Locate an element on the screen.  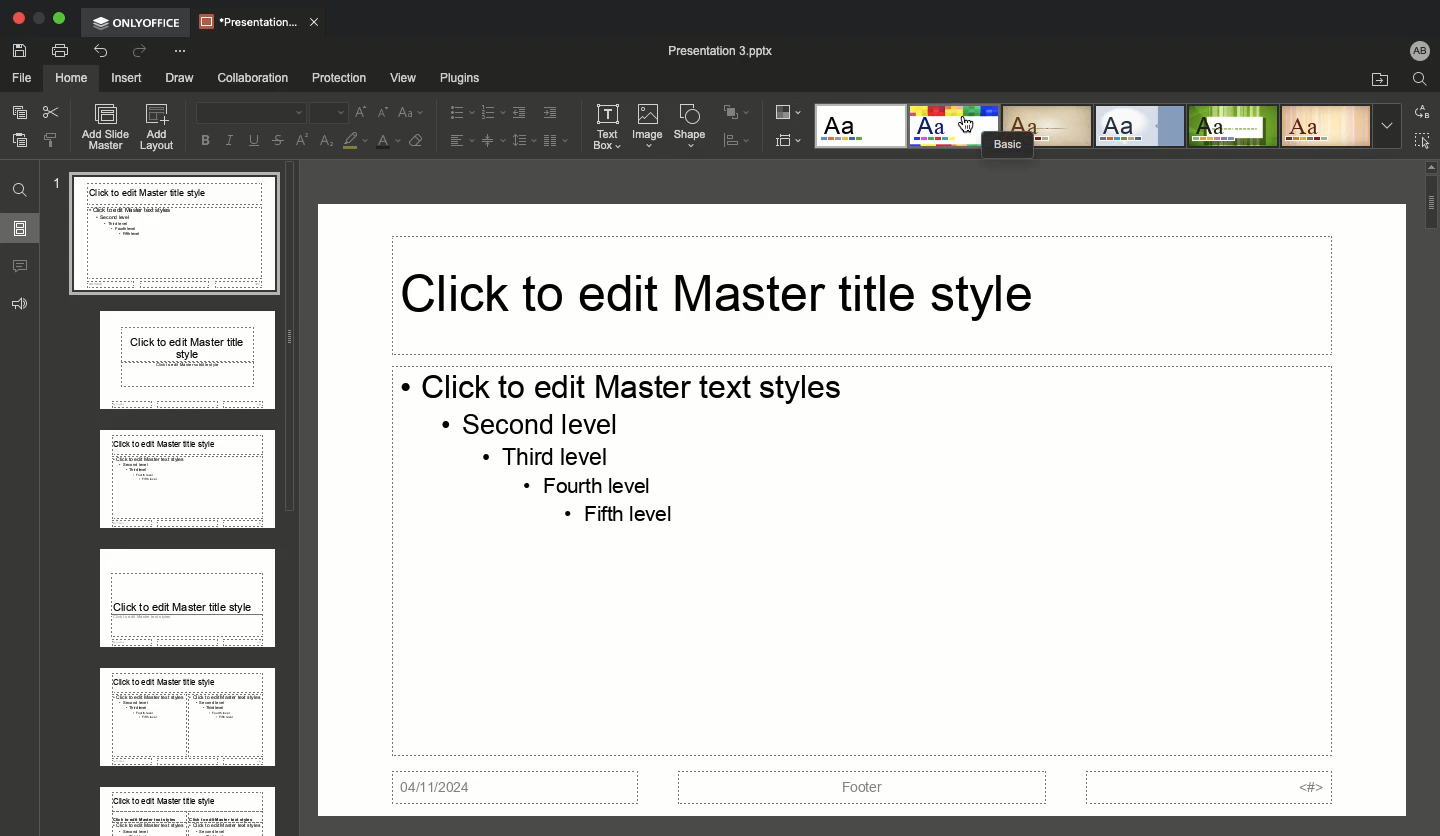
Center is located at coordinates (488, 142).